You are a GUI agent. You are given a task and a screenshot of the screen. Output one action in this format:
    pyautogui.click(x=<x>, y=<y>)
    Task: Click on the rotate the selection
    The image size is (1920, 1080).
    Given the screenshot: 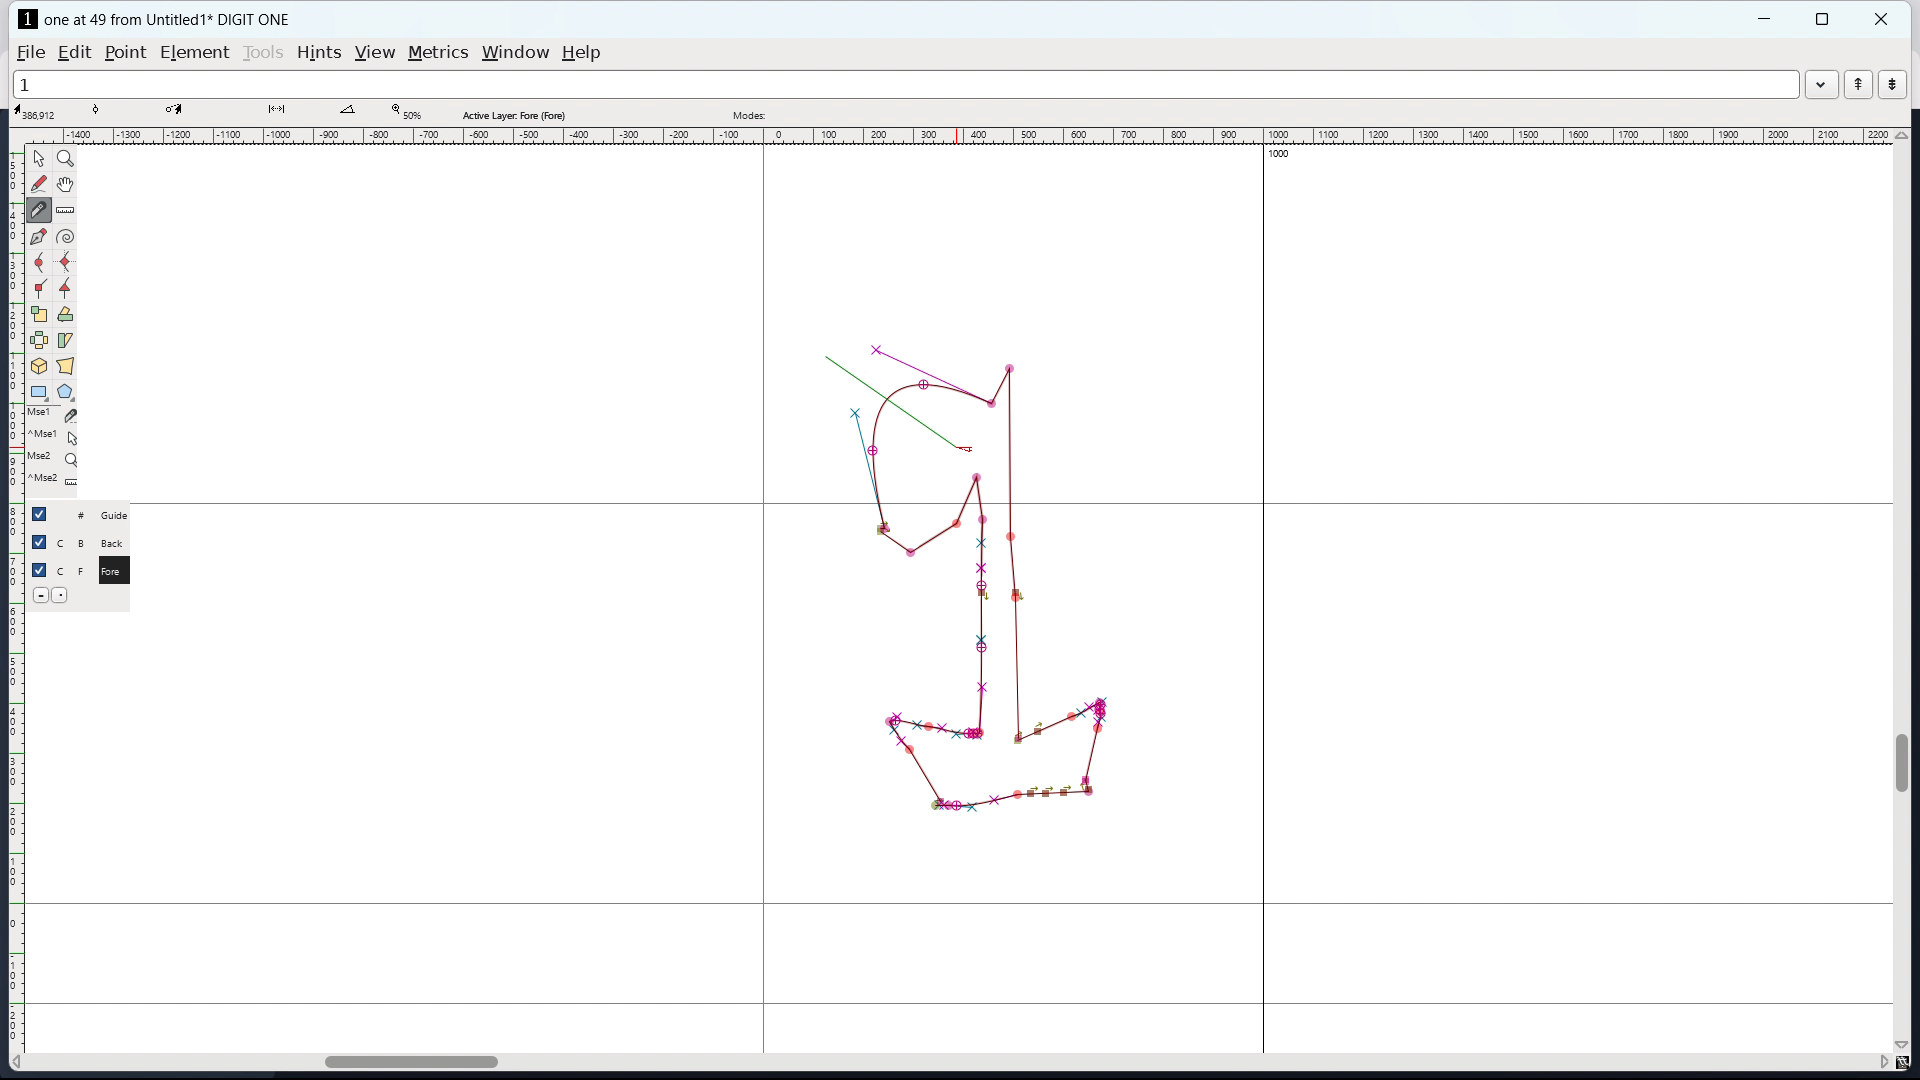 What is the action you would take?
    pyautogui.click(x=64, y=315)
    